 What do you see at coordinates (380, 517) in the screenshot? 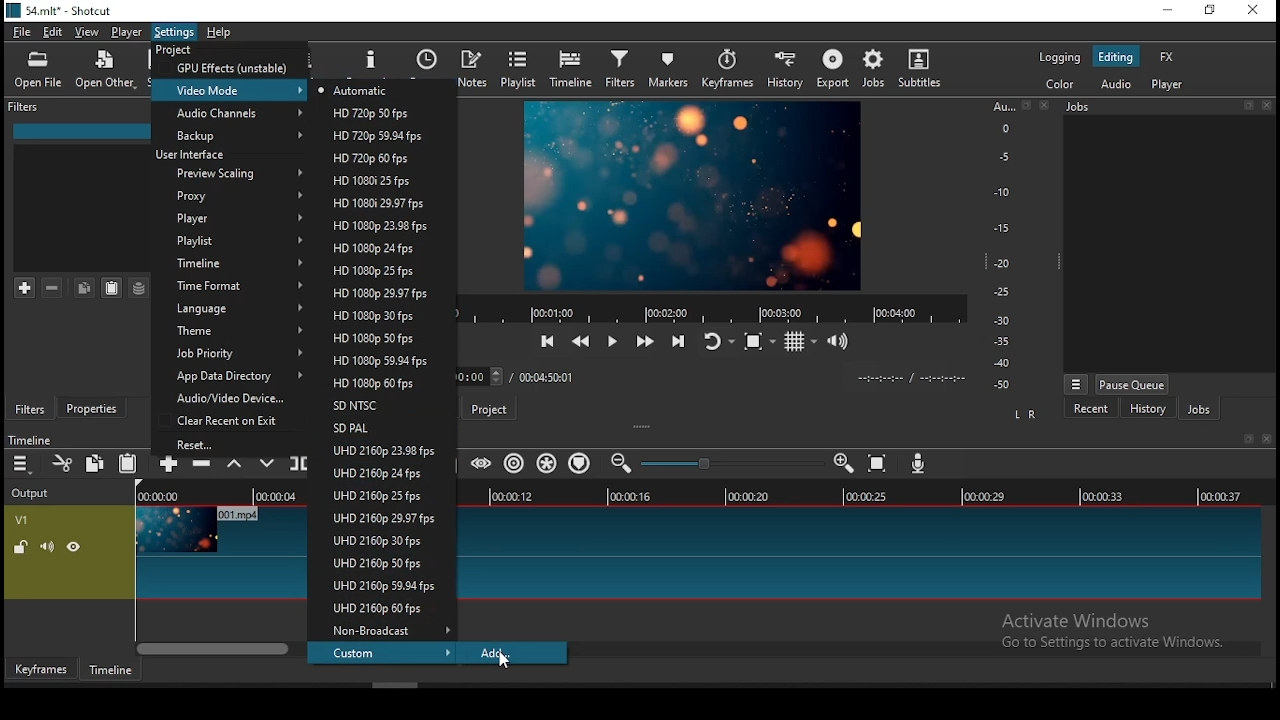
I see `resolution option` at bounding box center [380, 517].